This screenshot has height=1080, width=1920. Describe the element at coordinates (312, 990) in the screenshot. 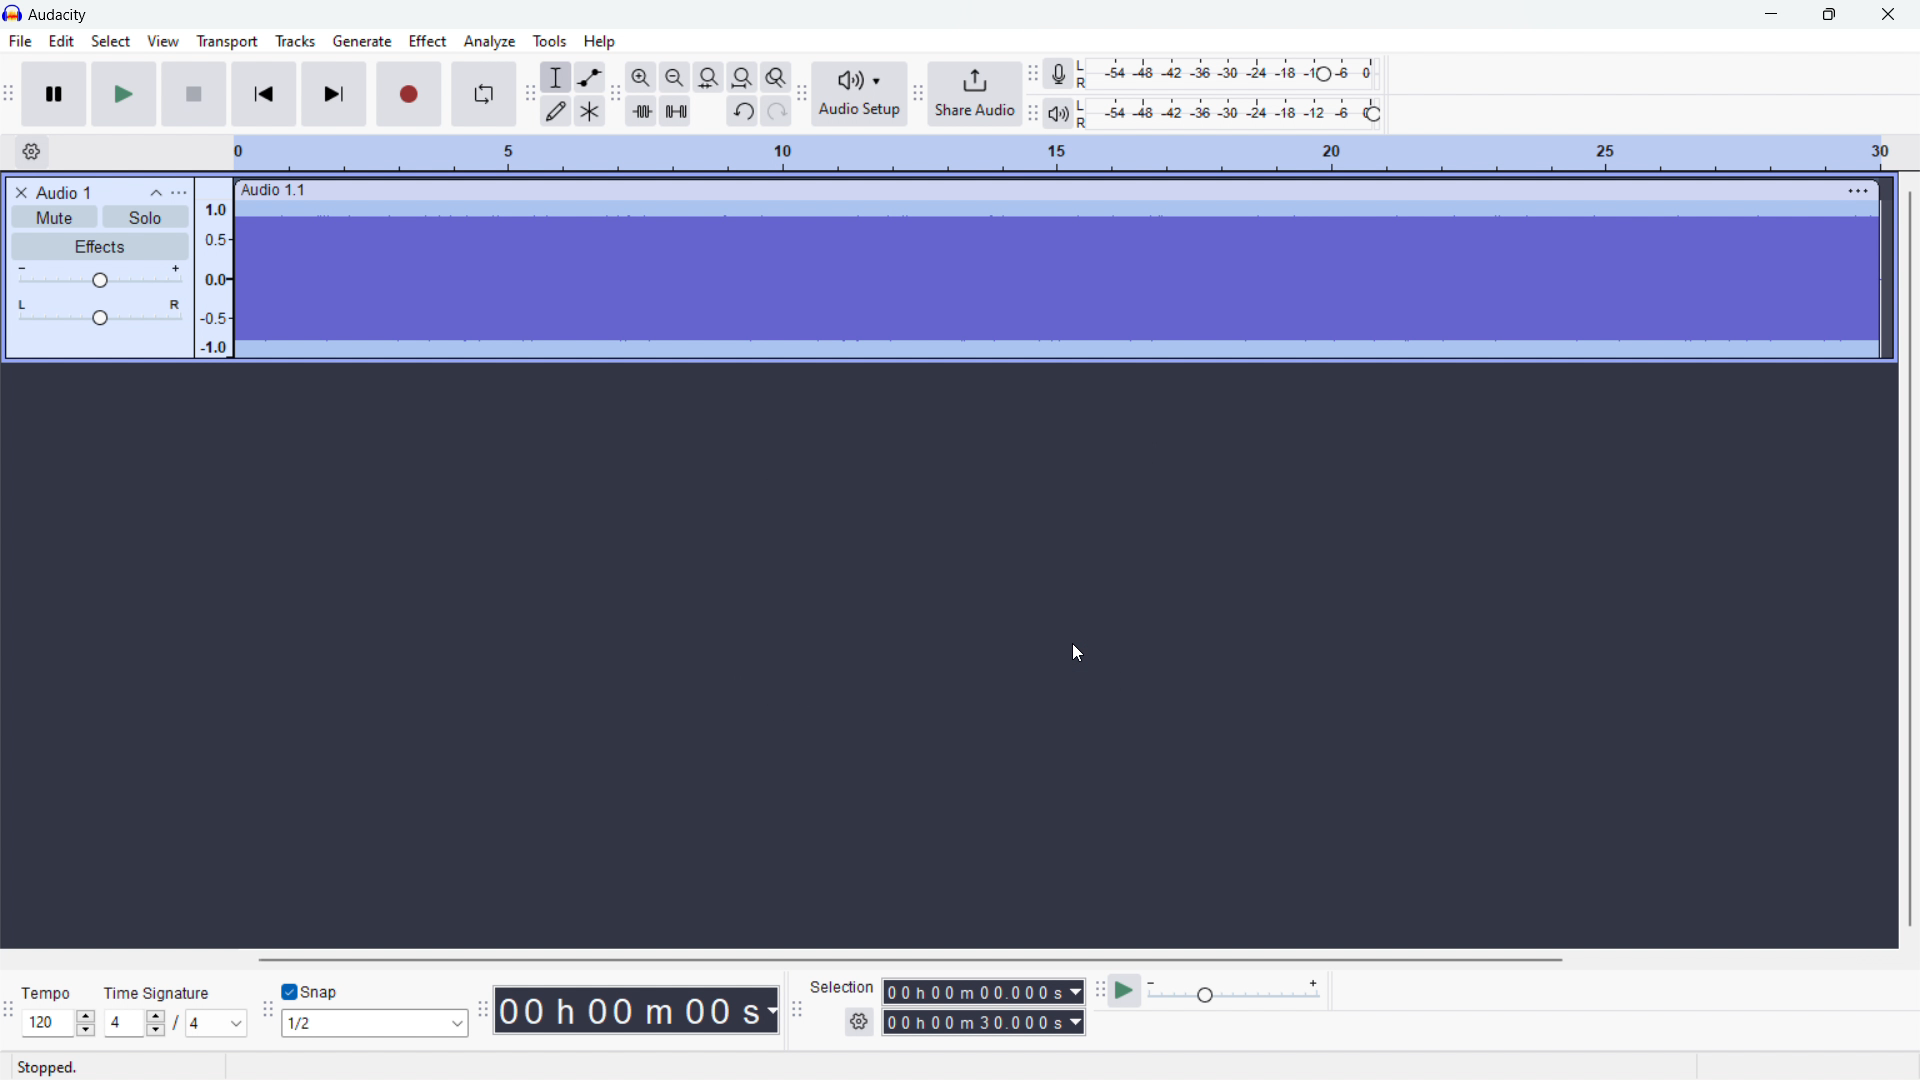

I see `toggle snap` at that location.